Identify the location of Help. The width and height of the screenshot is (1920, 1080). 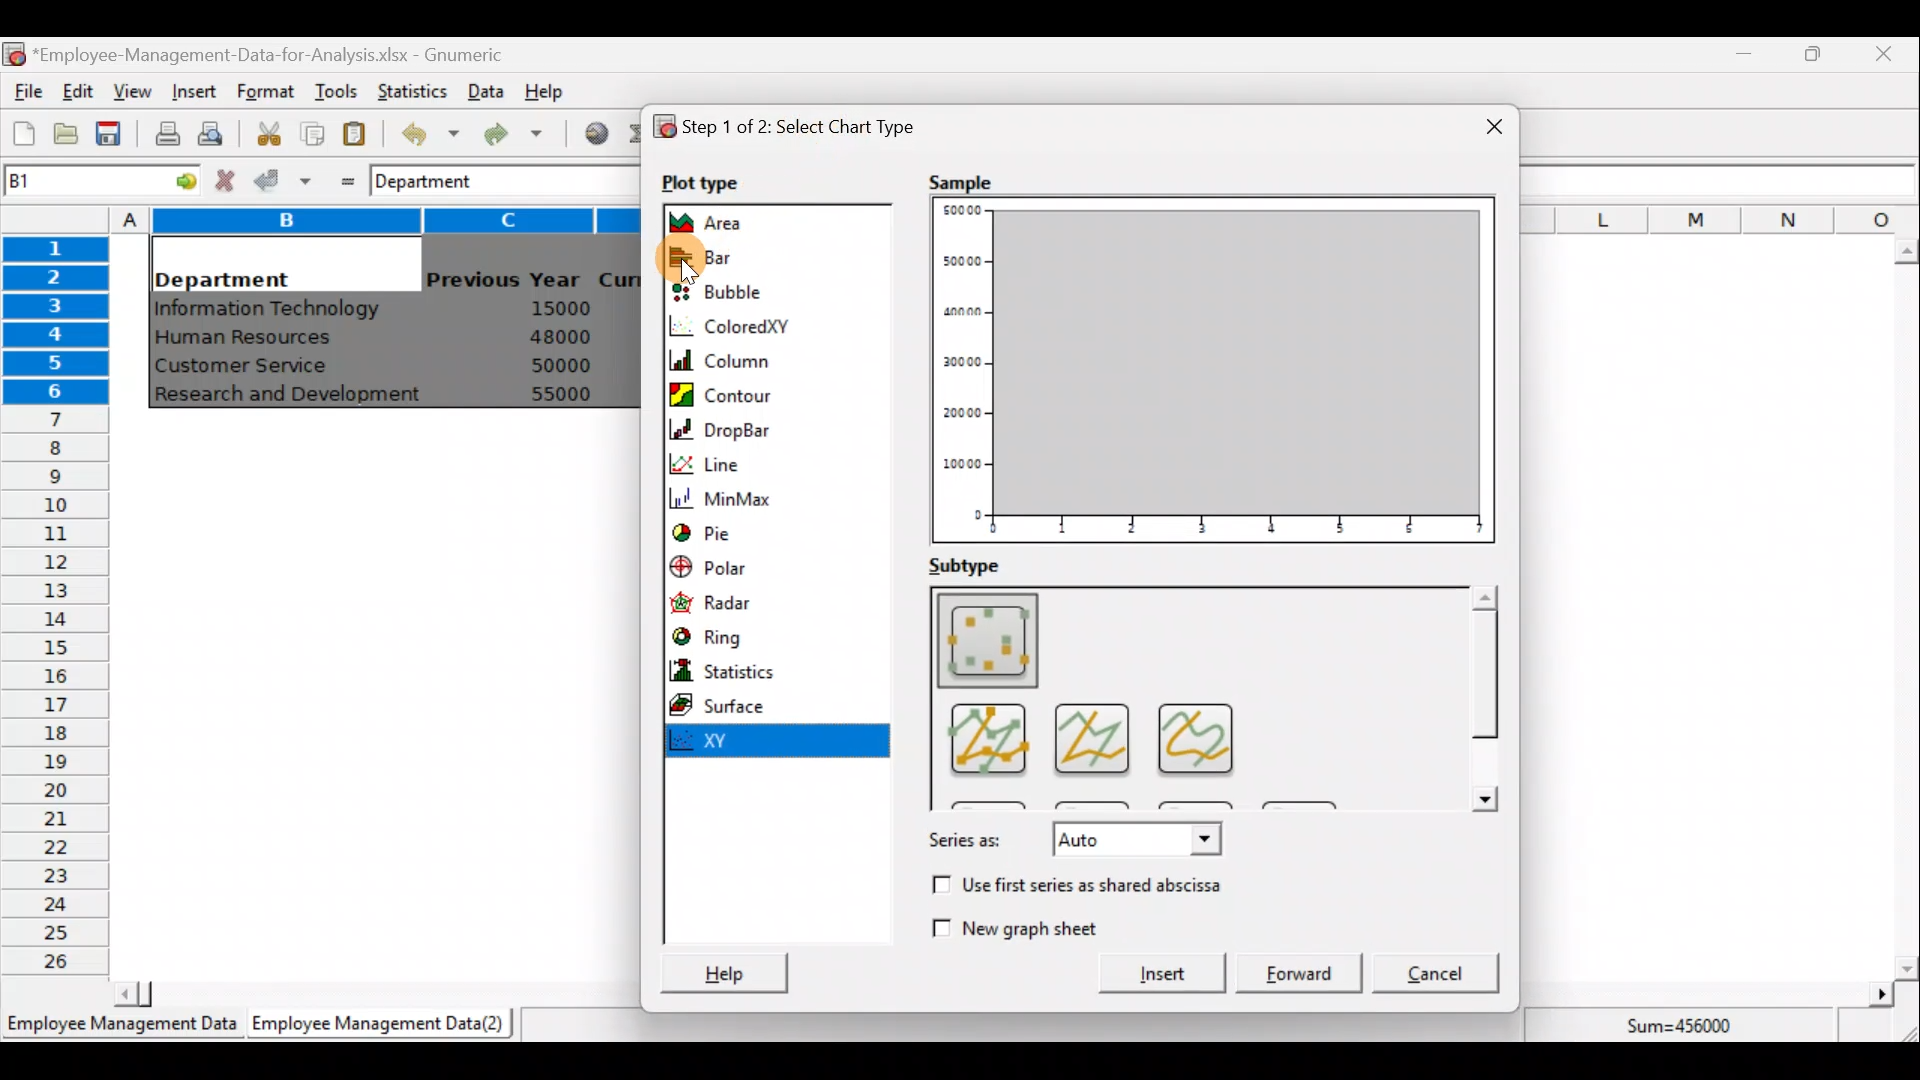
(556, 90).